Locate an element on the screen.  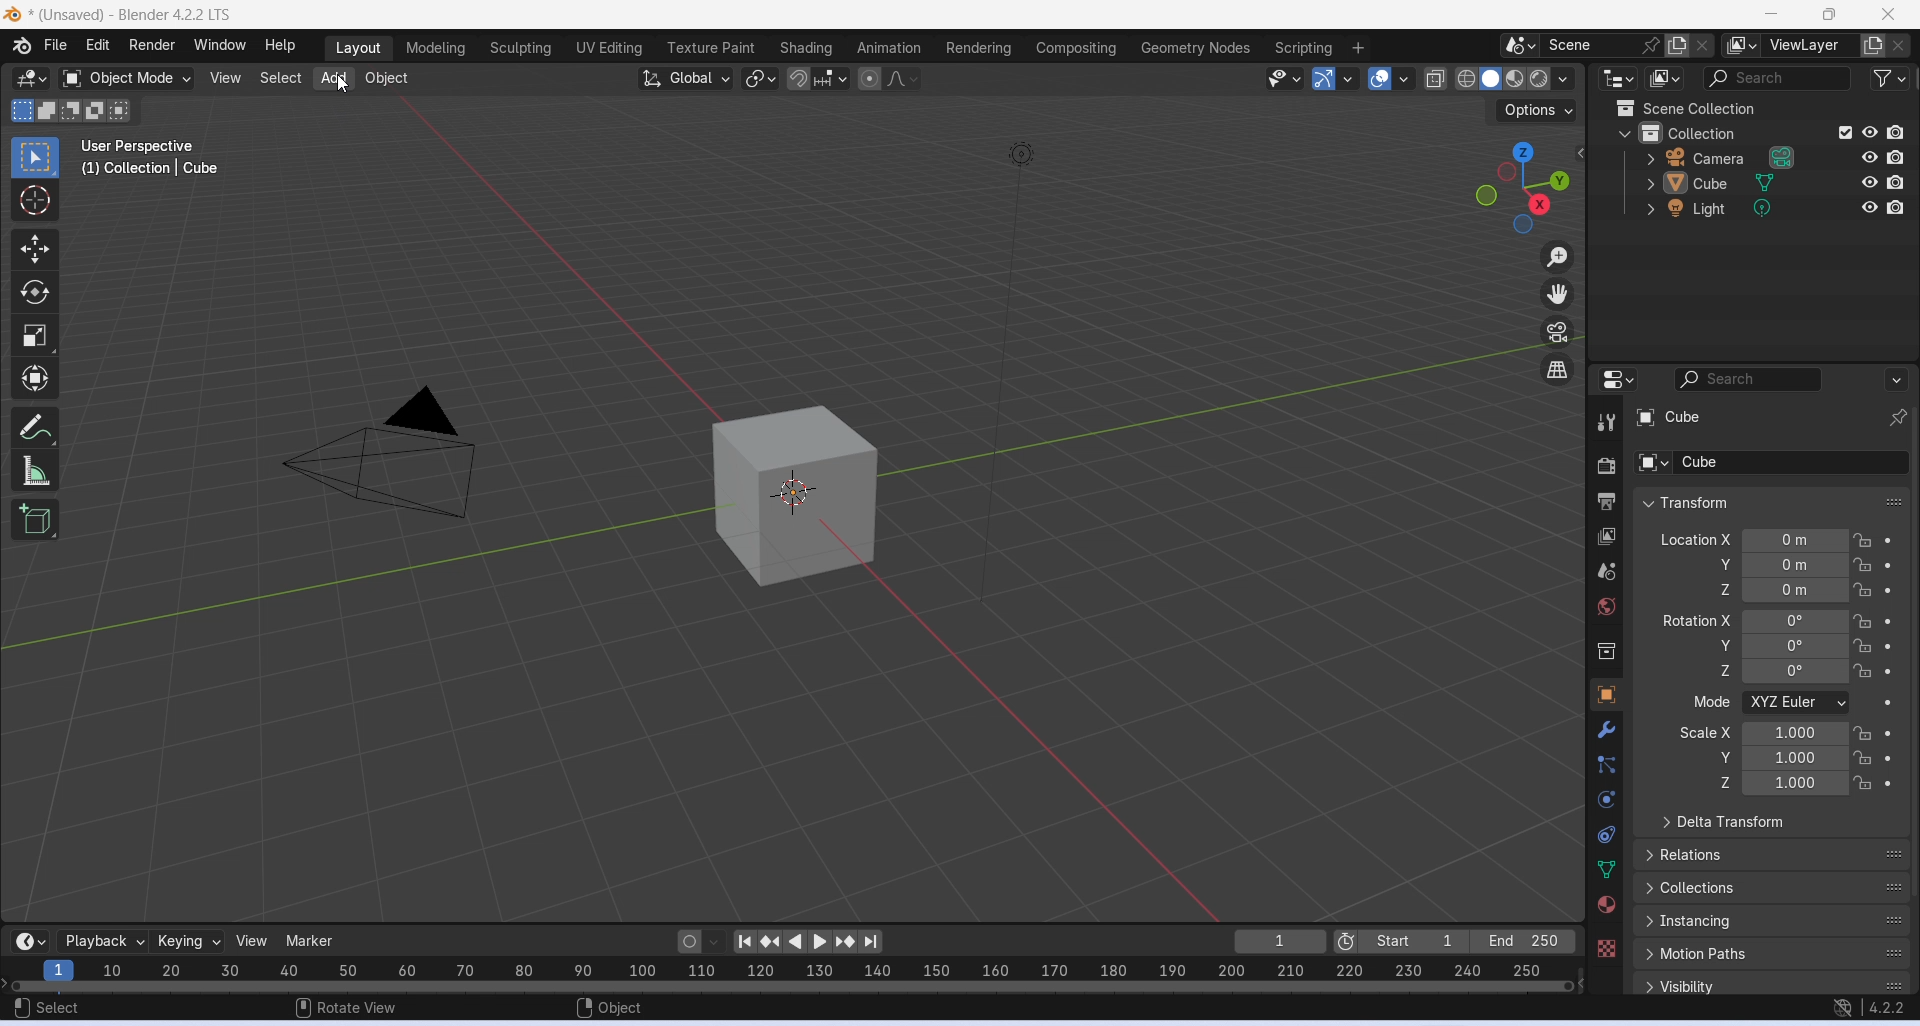
Modes is located at coordinates (73, 110).